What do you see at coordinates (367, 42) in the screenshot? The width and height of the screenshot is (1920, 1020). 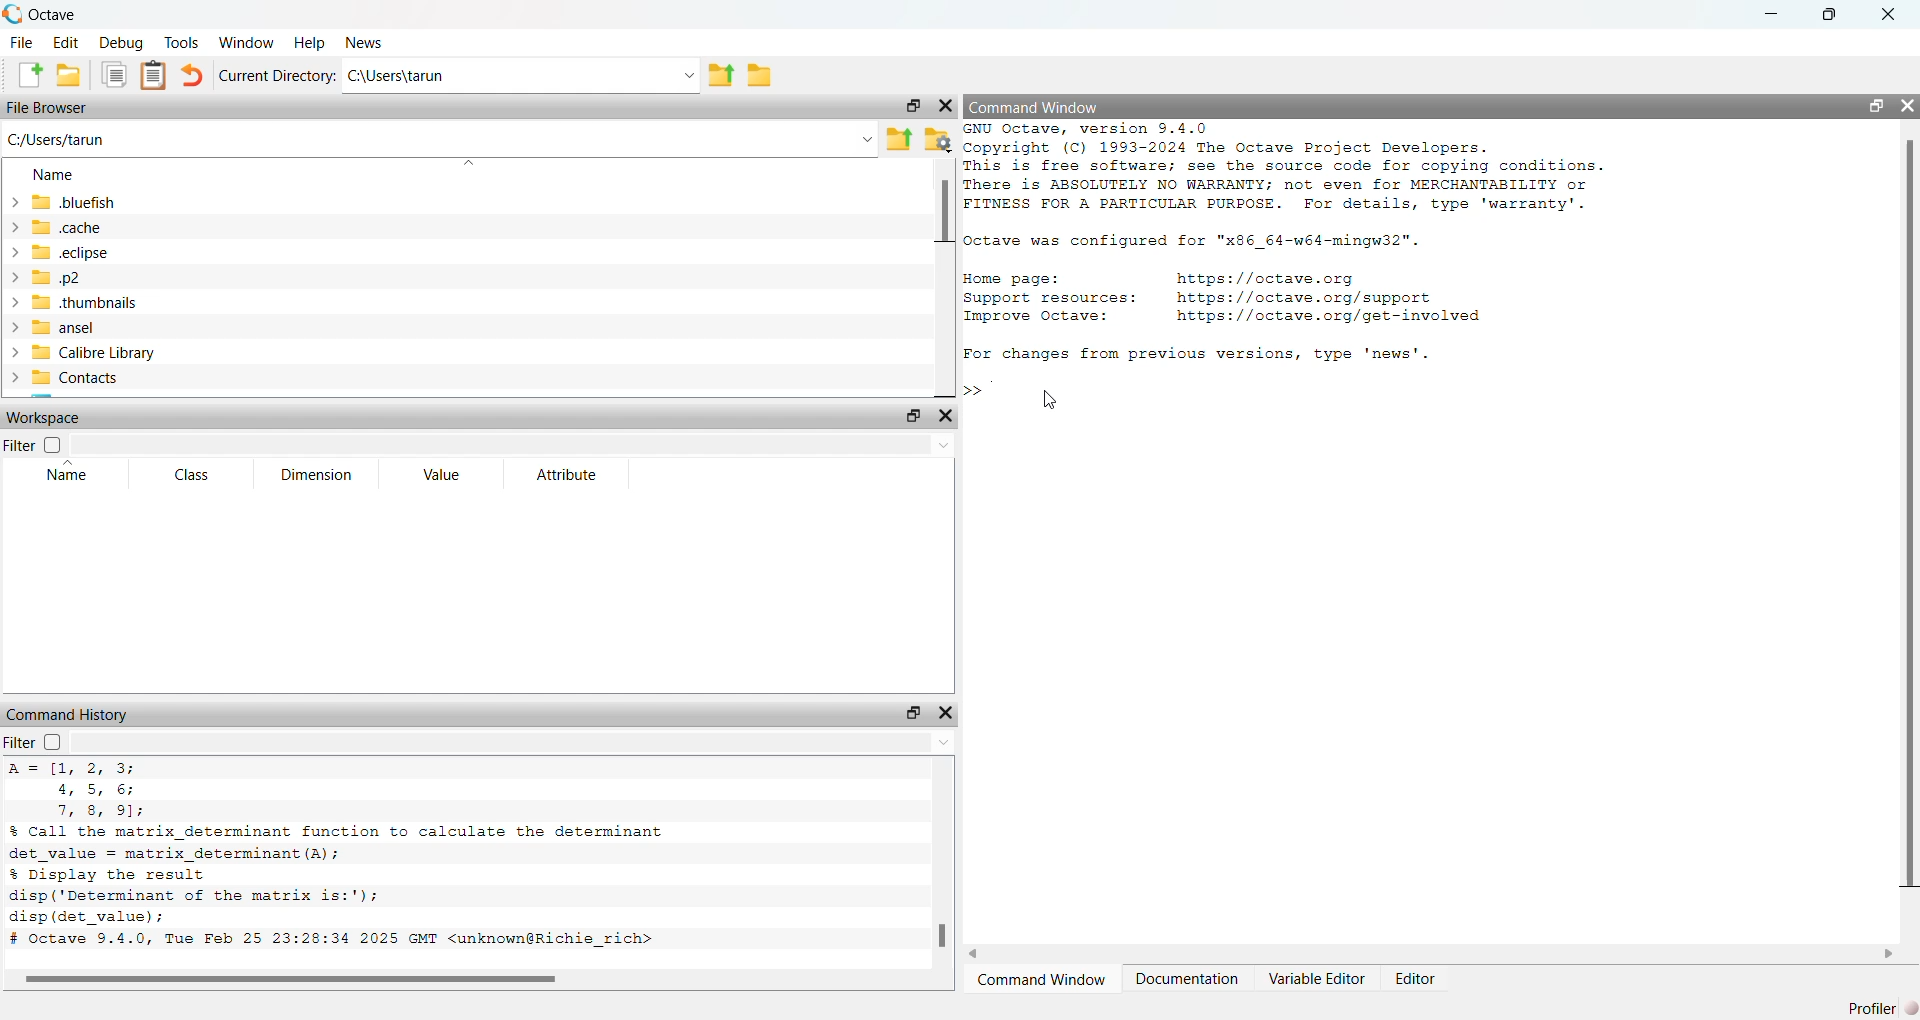 I see `news` at bounding box center [367, 42].